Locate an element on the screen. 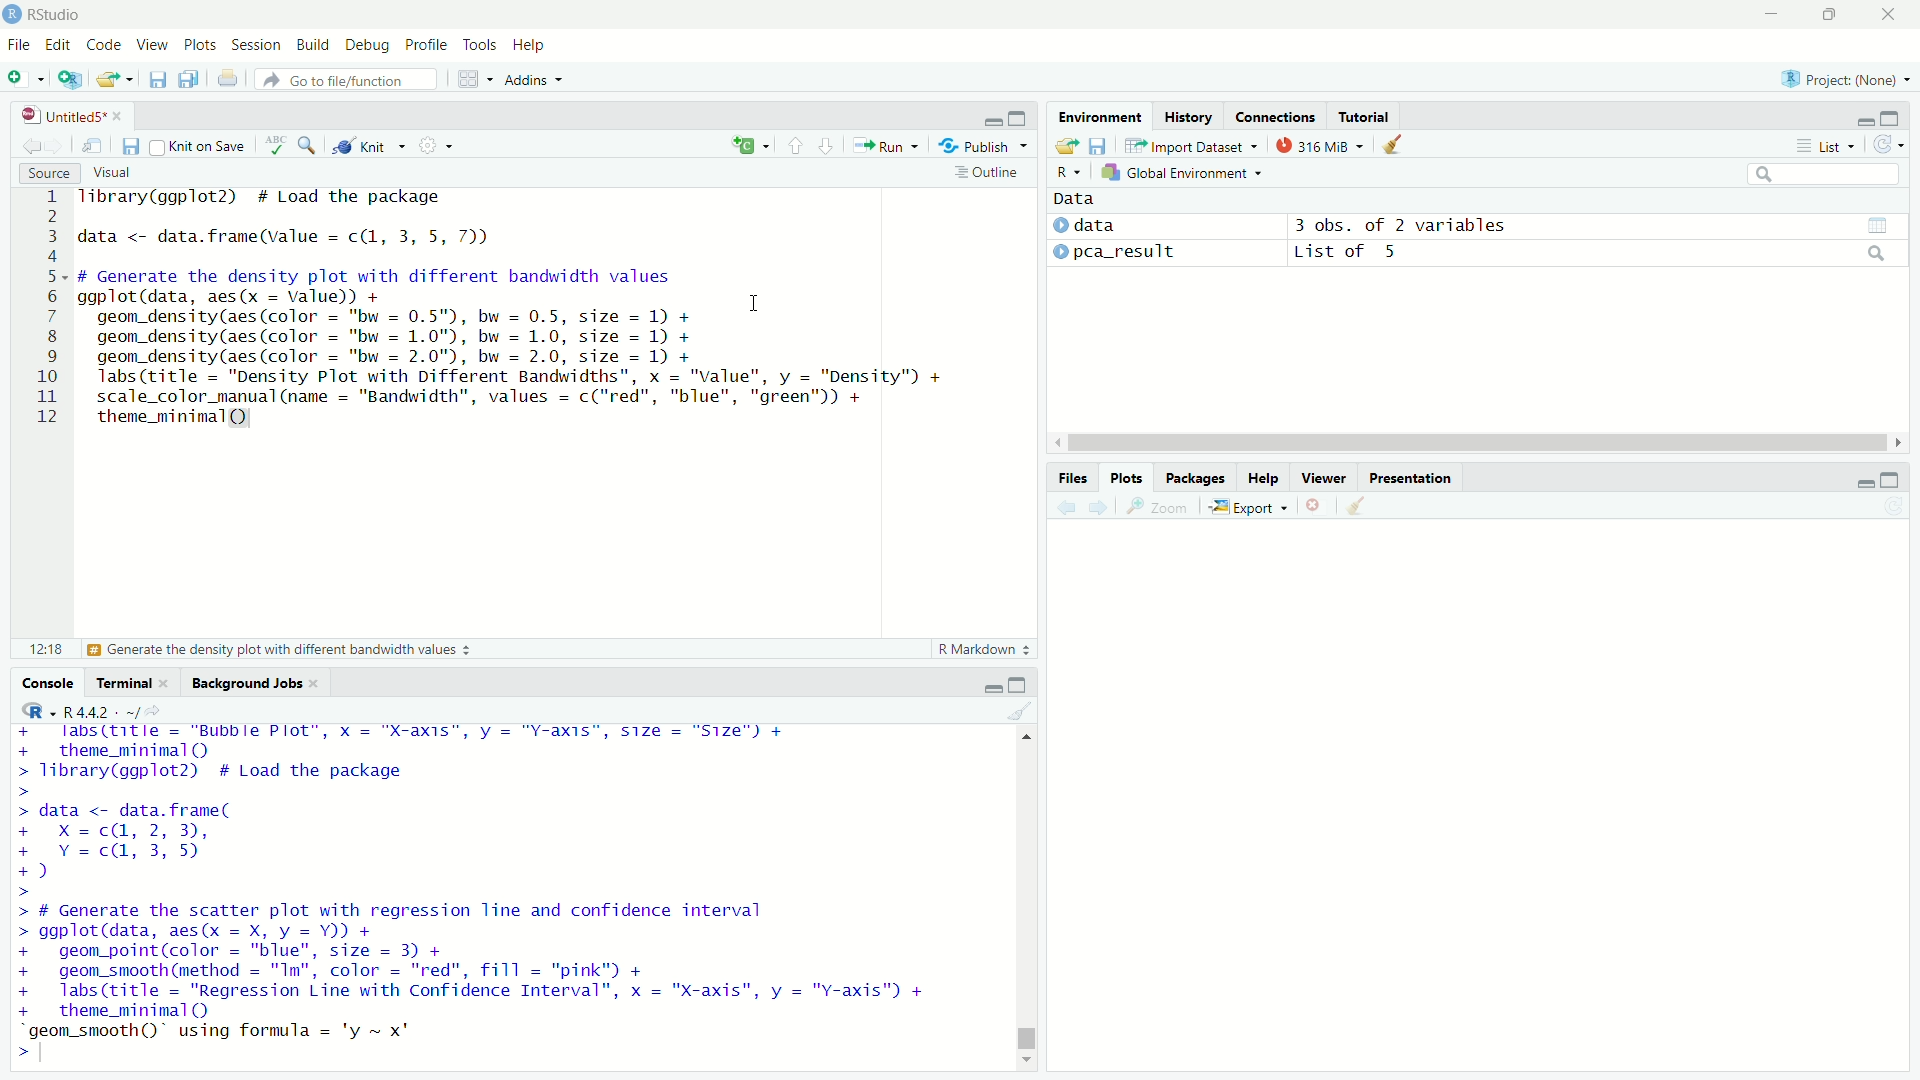  maximize is located at coordinates (1016, 683).